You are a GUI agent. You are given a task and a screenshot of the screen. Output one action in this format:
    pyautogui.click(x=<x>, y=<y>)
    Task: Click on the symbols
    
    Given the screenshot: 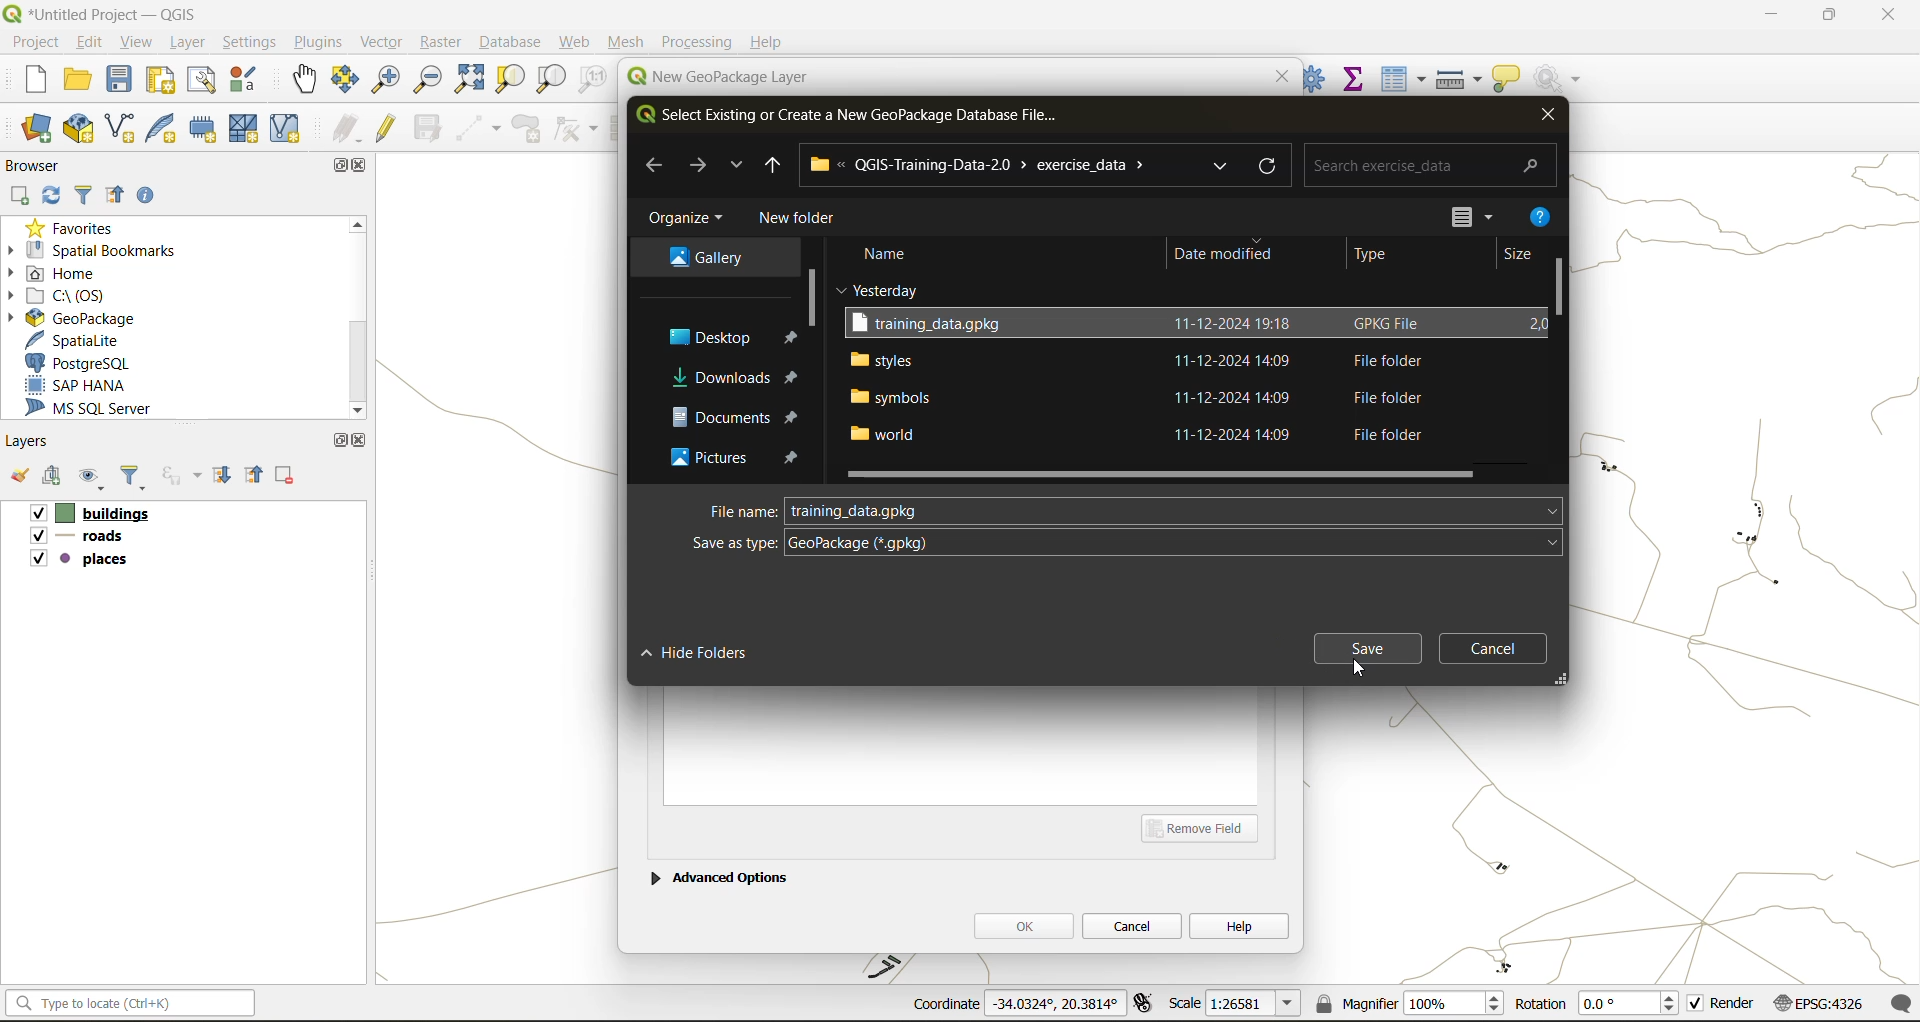 What is the action you would take?
    pyautogui.click(x=891, y=396)
    